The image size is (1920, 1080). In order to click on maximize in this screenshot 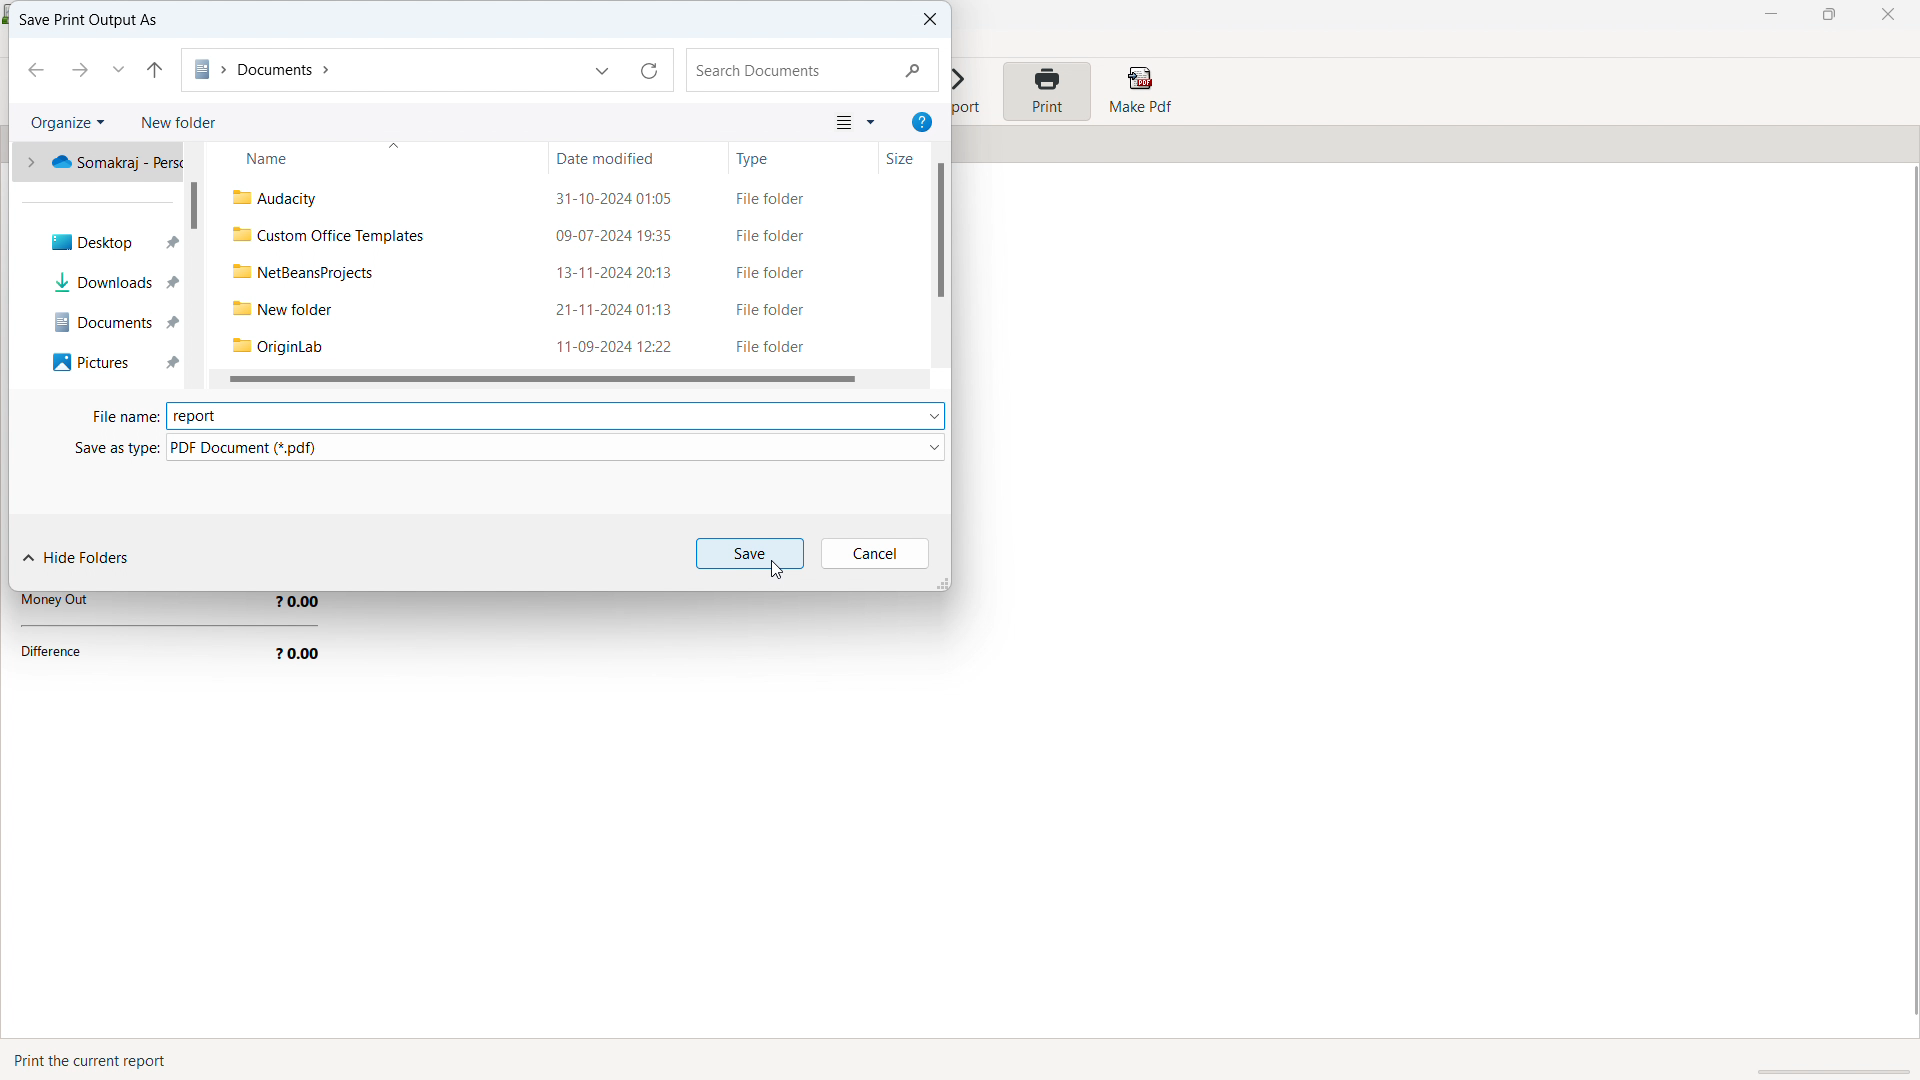, I will do `click(1828, 15)`.